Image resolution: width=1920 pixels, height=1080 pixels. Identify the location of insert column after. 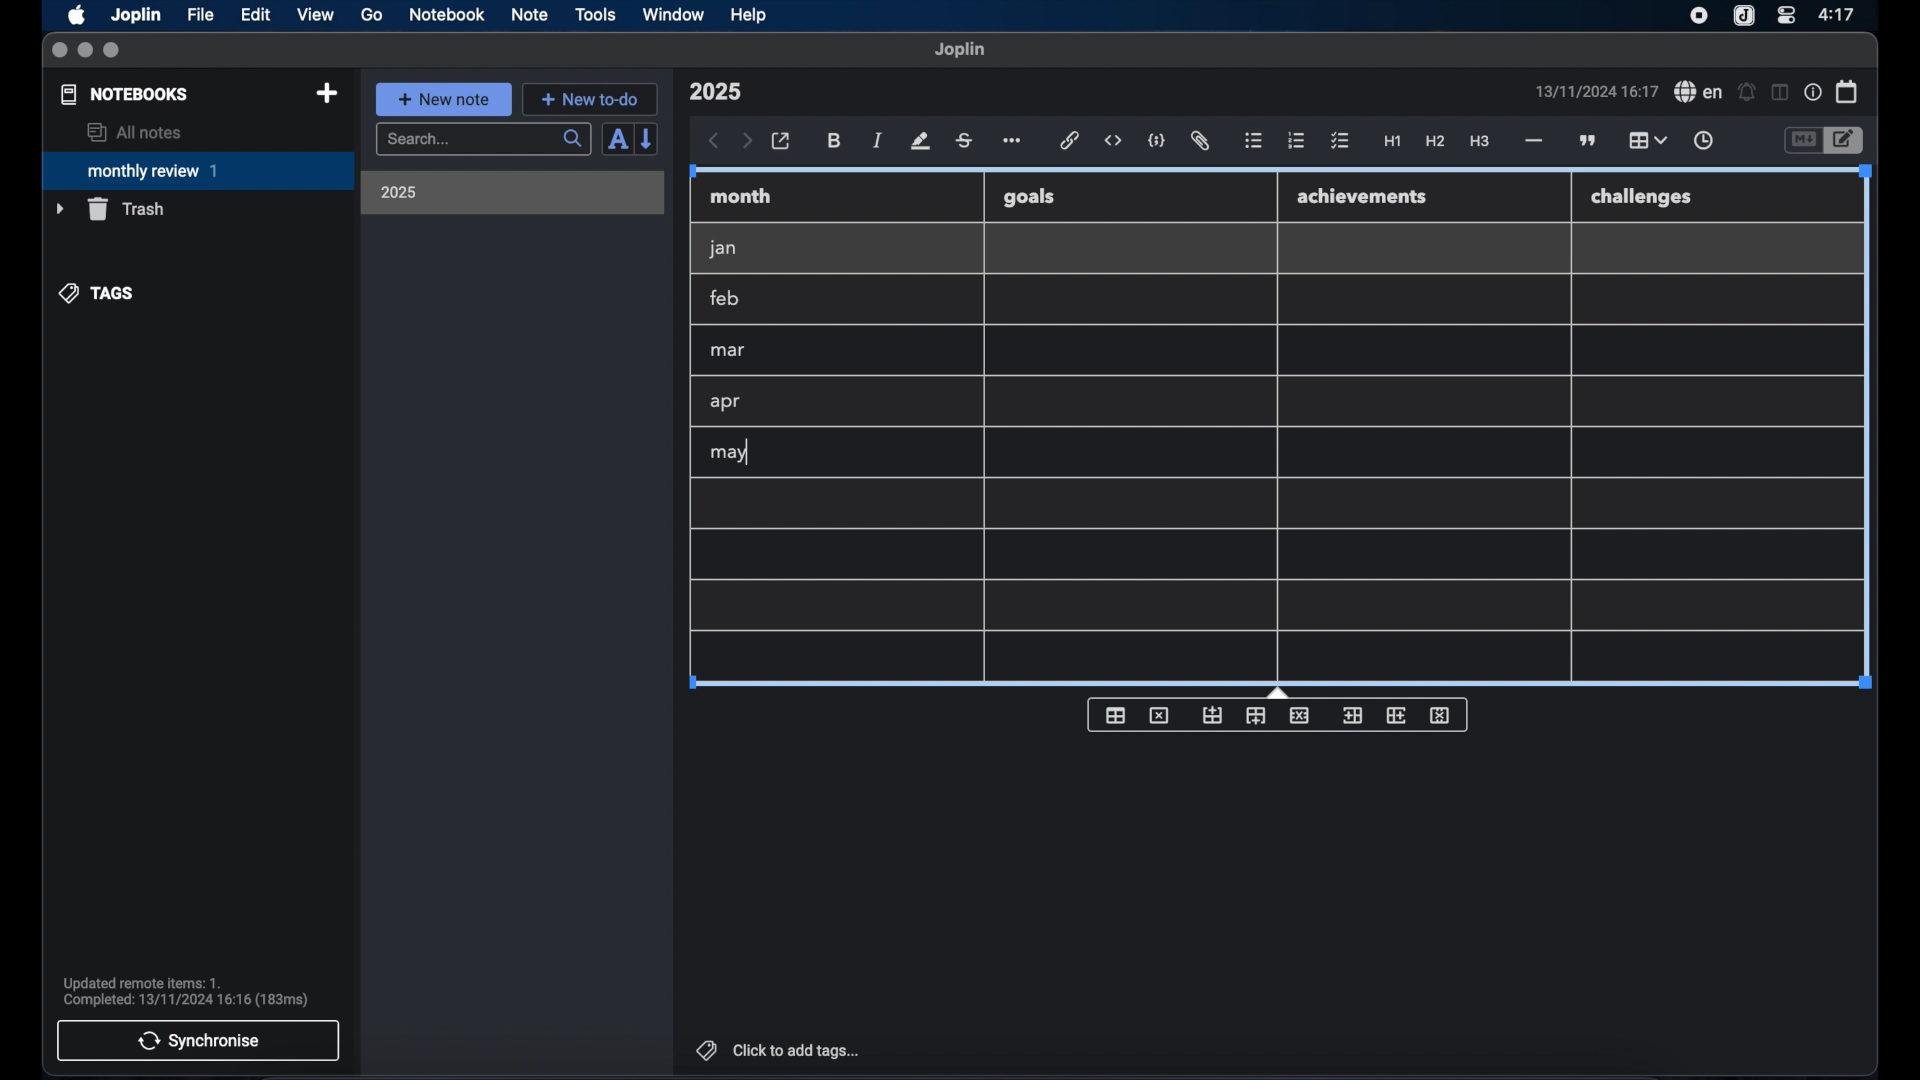
(1397, 715).